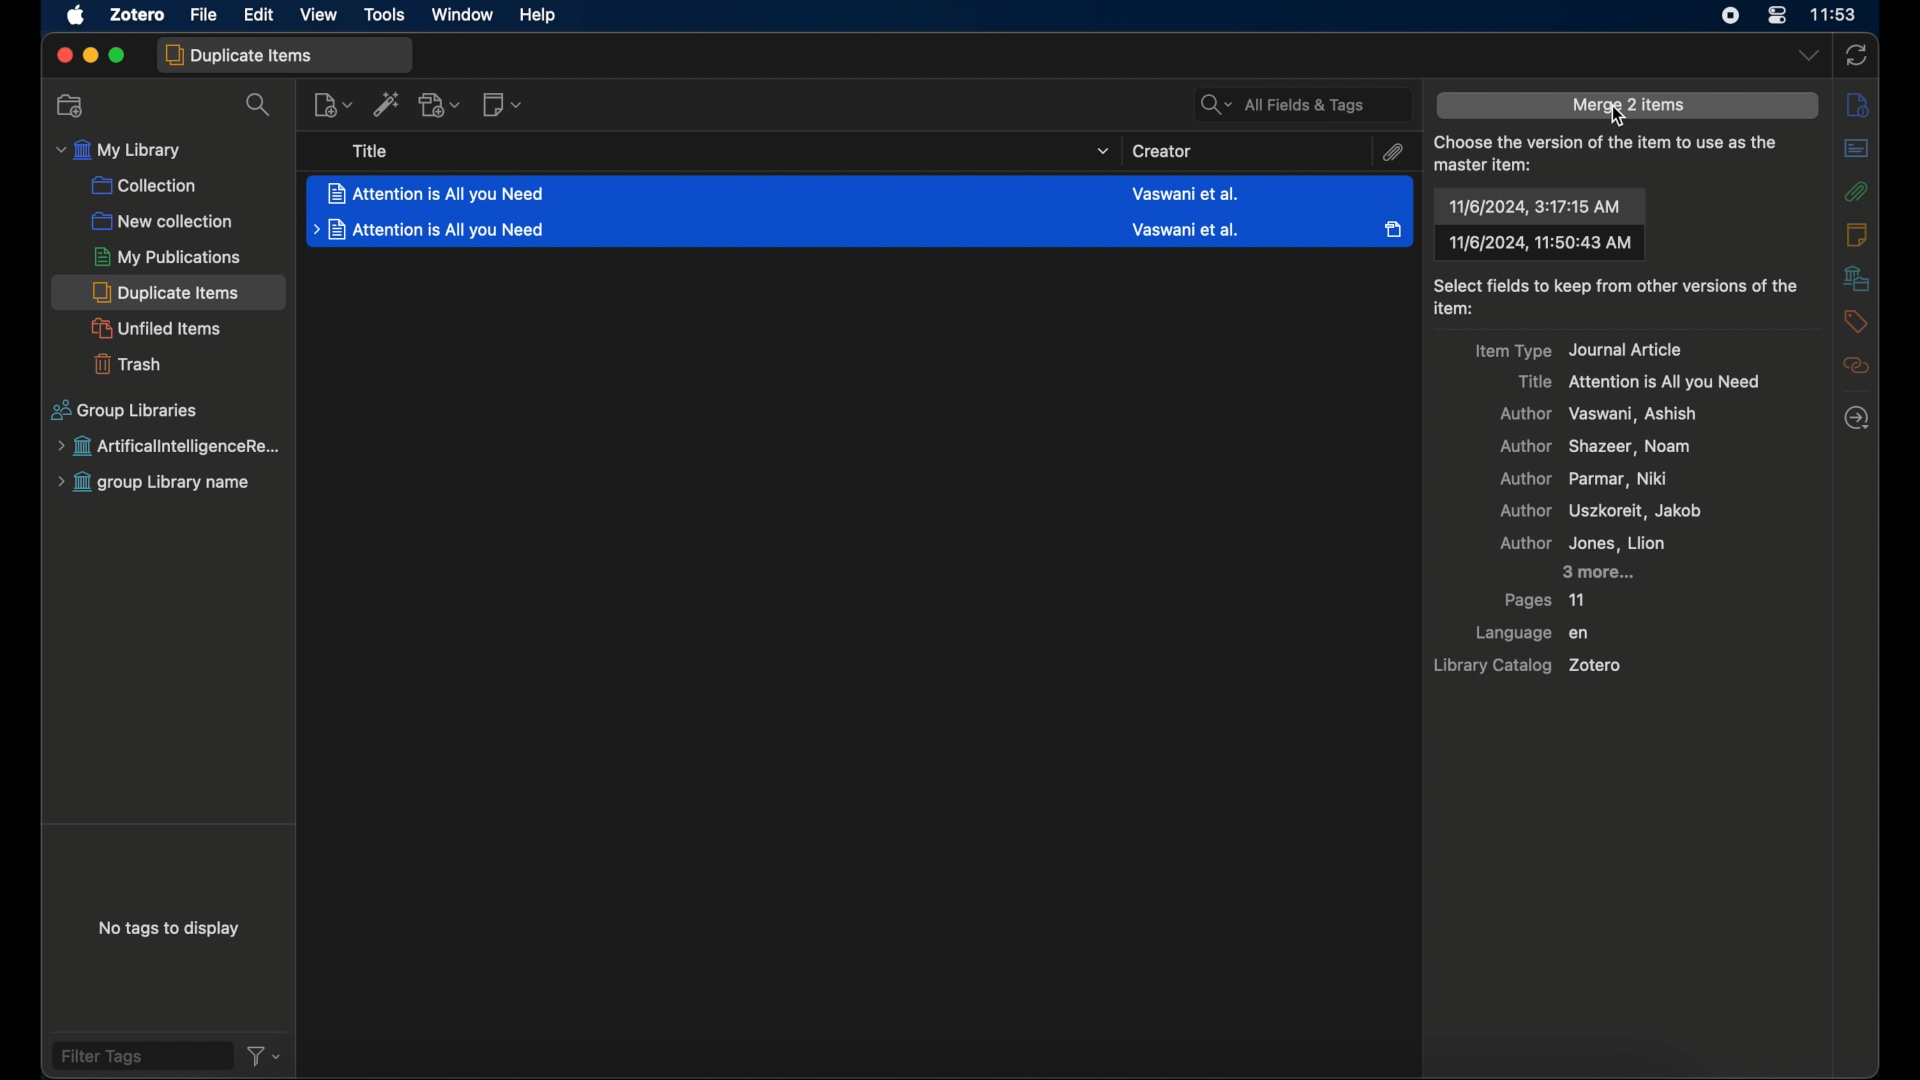 The image size is (1920, 1080). What do you see at coordinates (126, 410) in the screenshot?
I see `group libraries` at bounding box center [126, 410].